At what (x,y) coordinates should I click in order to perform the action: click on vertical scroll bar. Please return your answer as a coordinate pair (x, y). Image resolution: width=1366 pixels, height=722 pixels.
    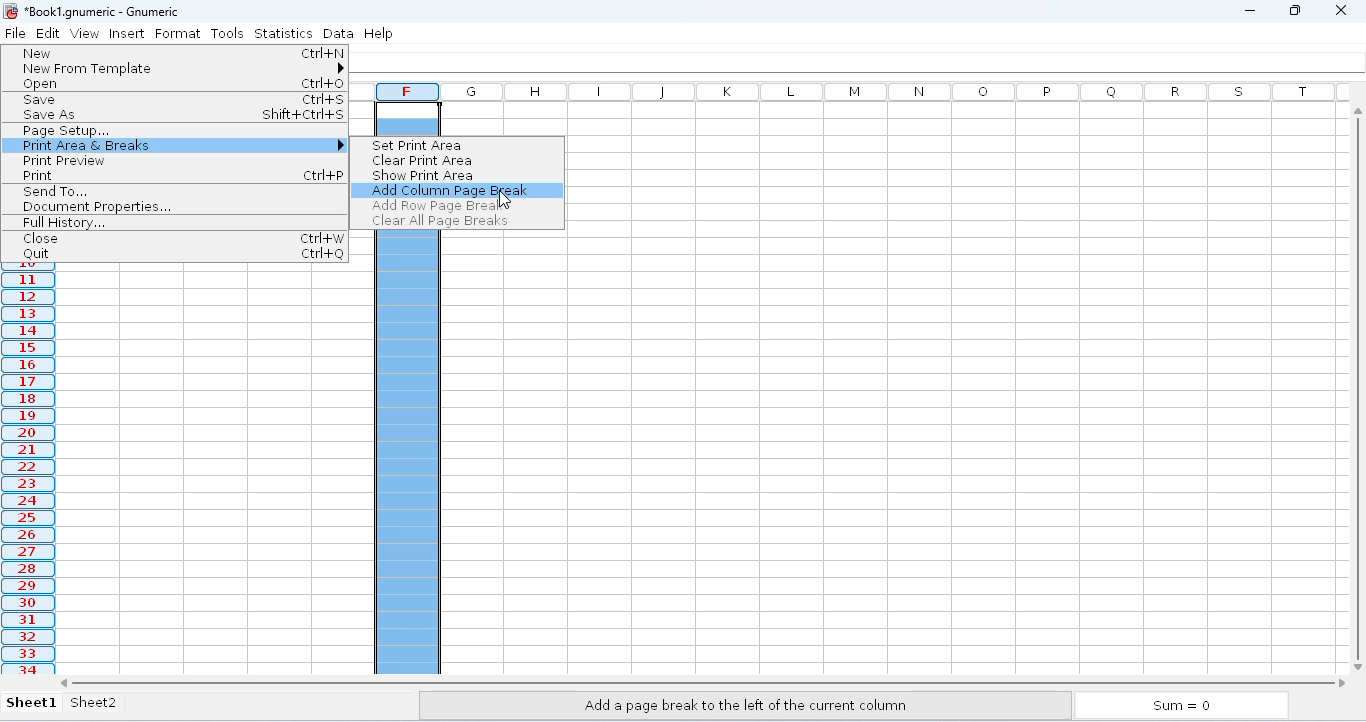
    Looking at the image, I should click on (1357, 385).